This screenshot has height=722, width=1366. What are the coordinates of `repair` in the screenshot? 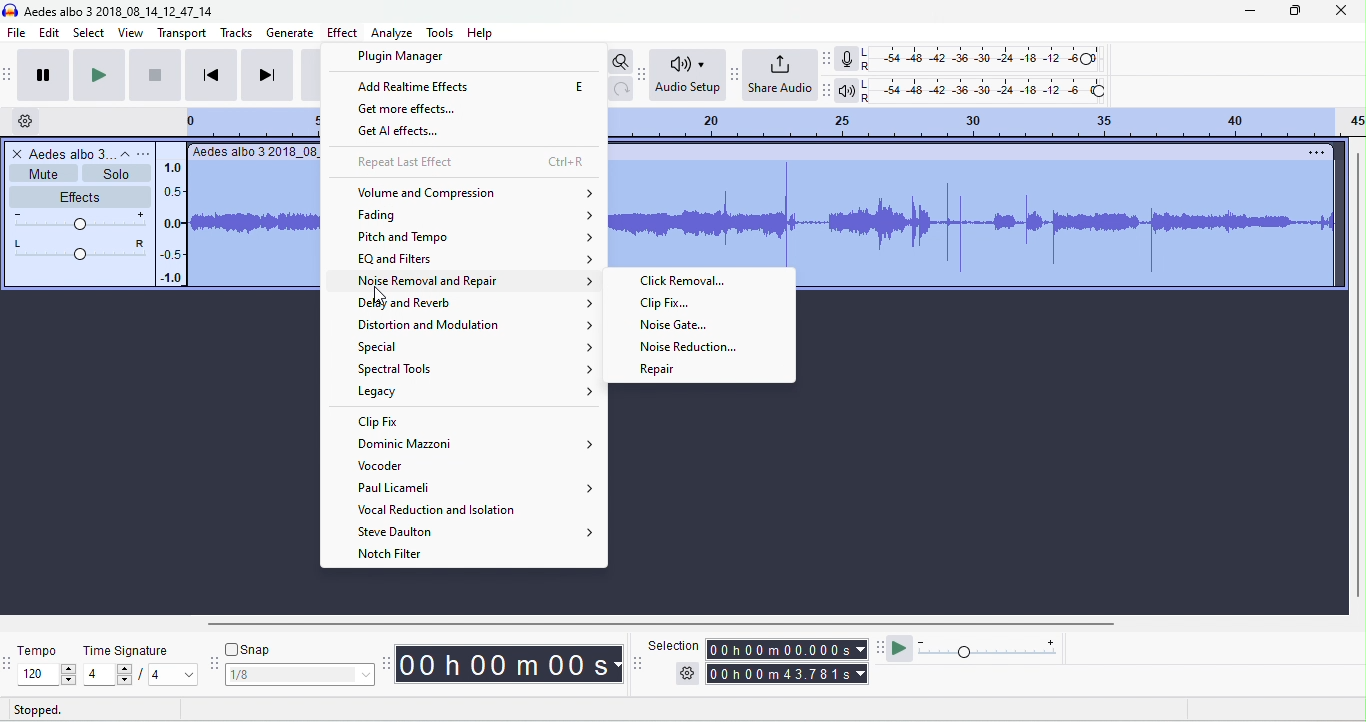 It's located at (657, 370).